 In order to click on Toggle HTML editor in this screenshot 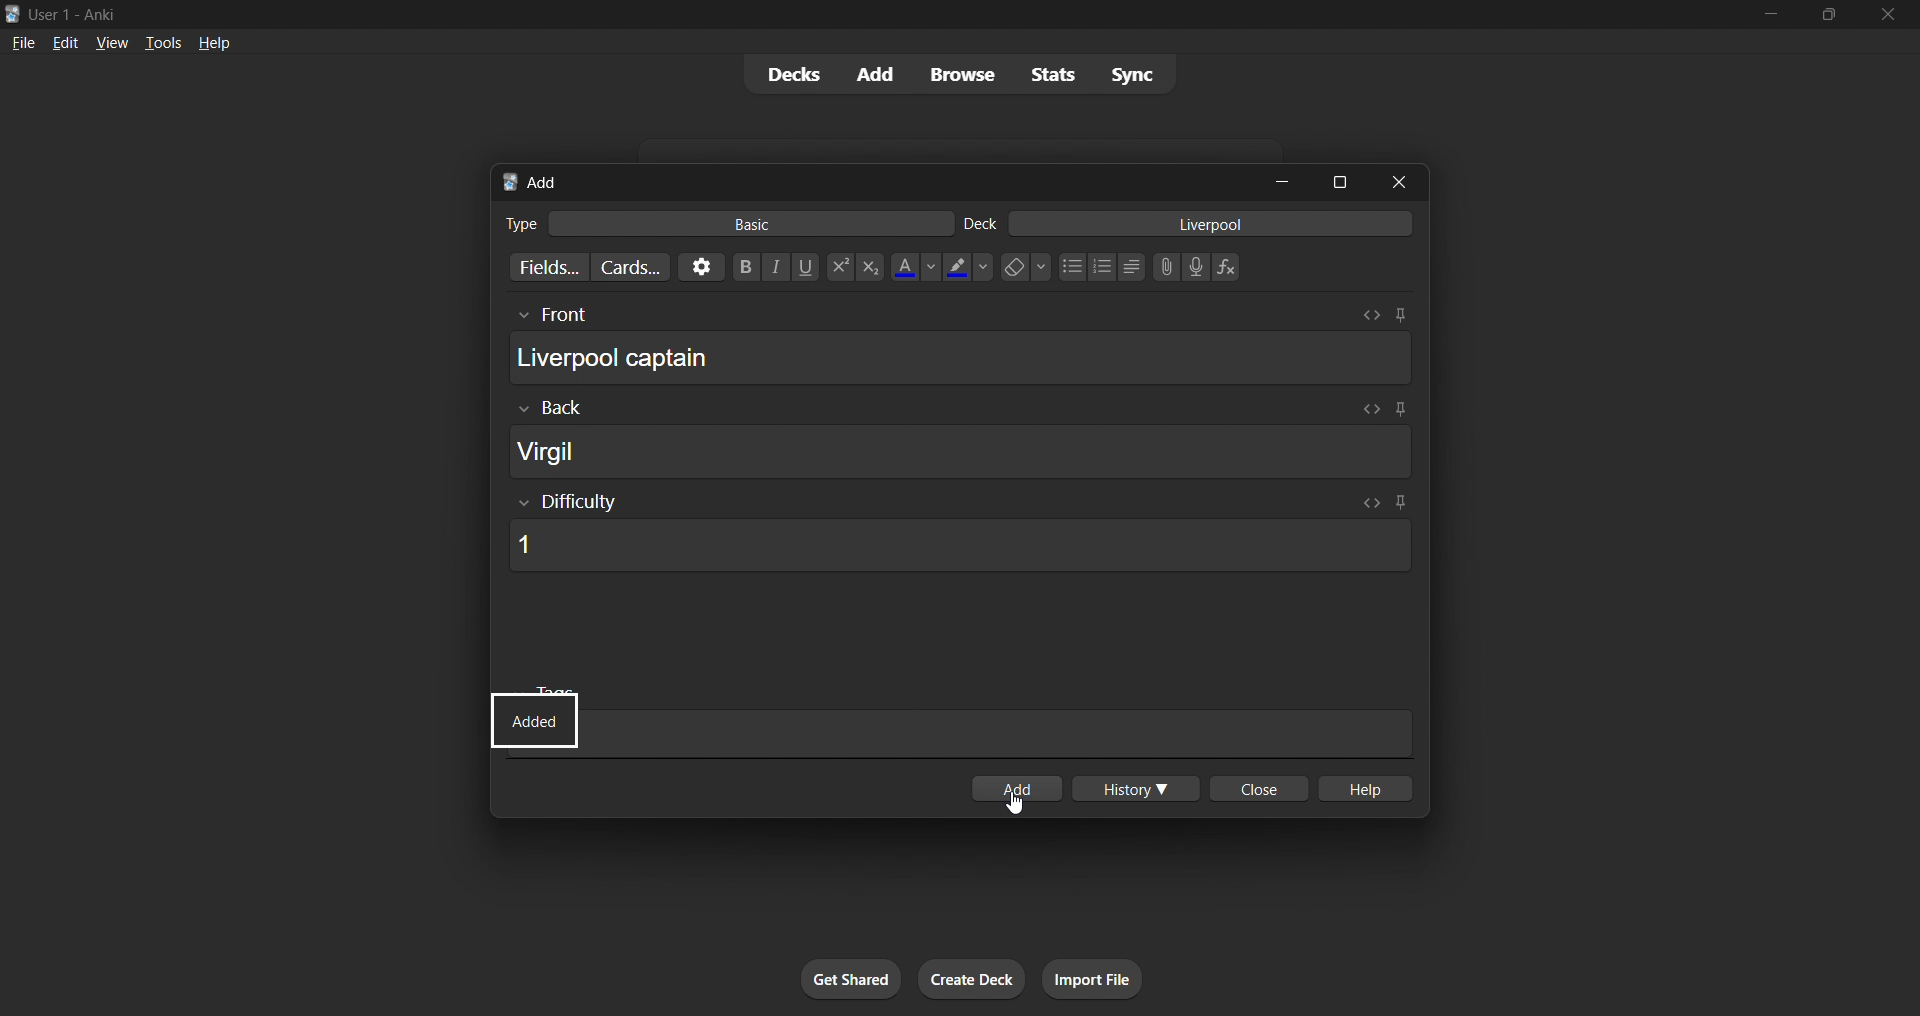, I will do `click(1372, 503)`.